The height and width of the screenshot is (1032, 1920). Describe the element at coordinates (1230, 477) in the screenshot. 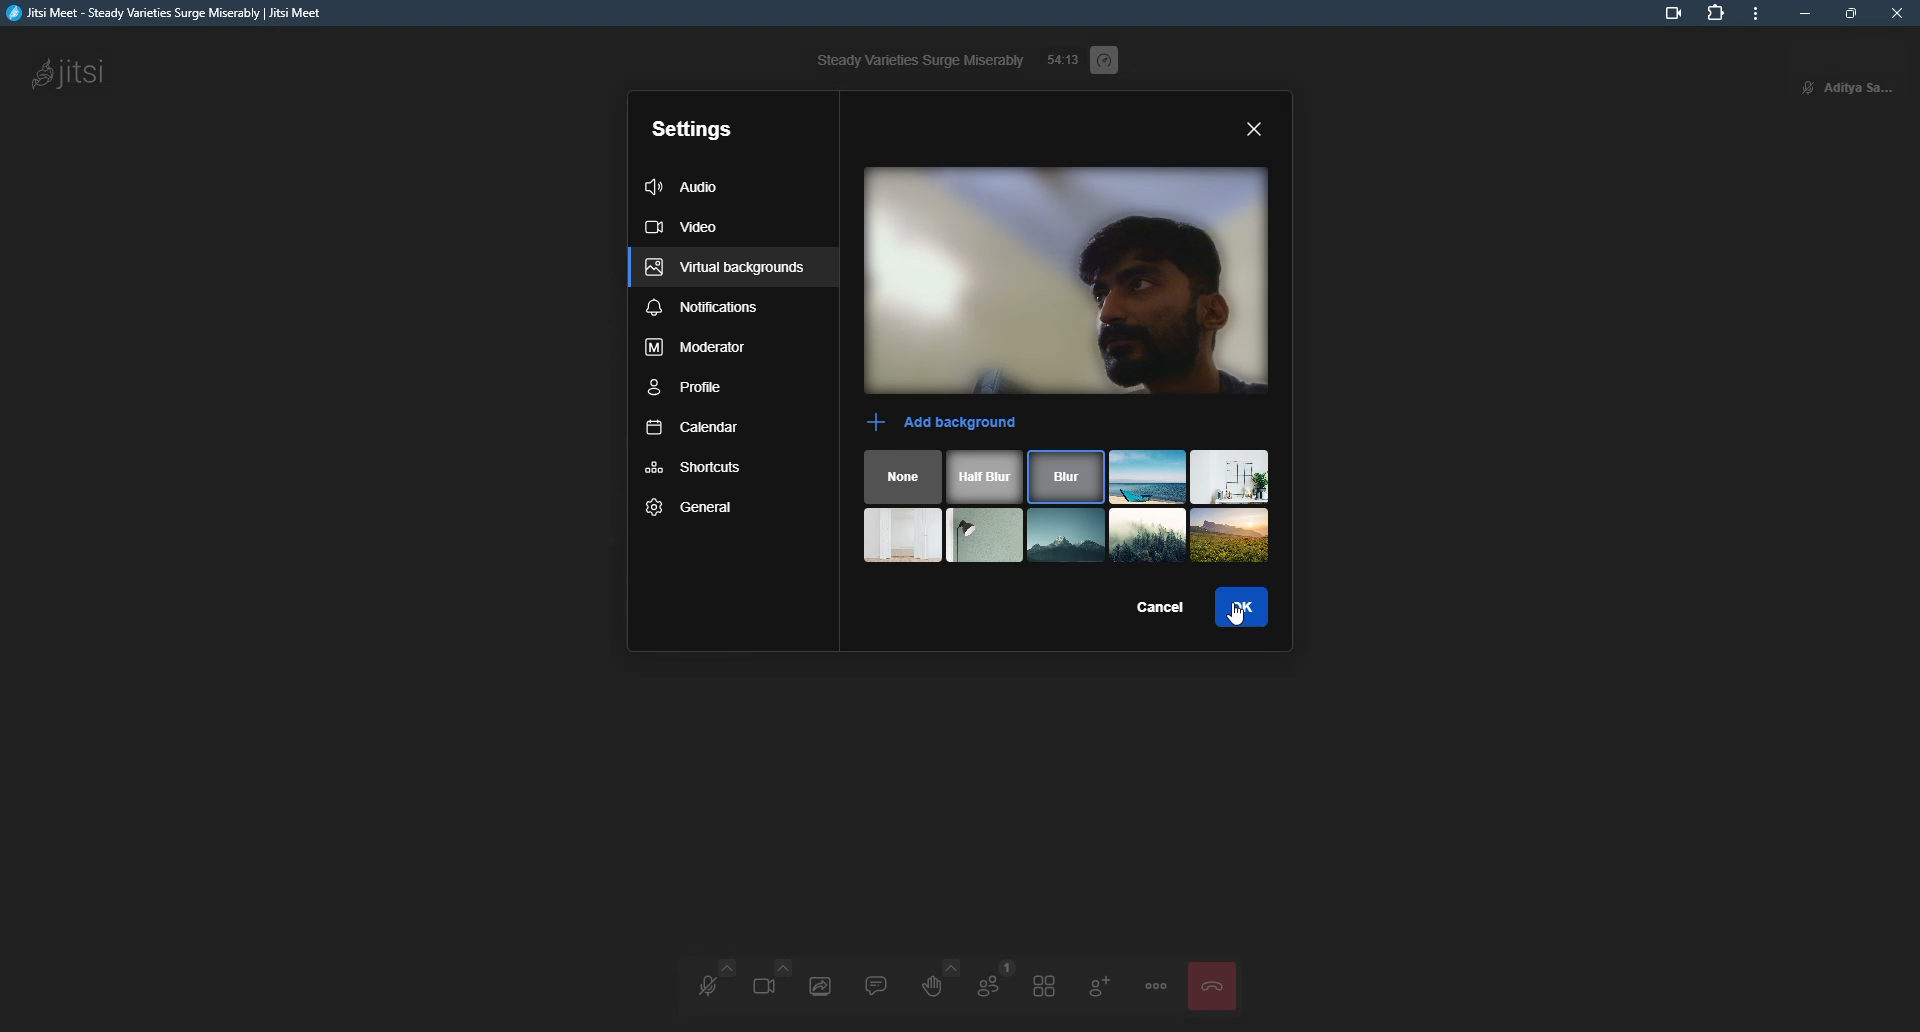

I see `scenery` at that location.